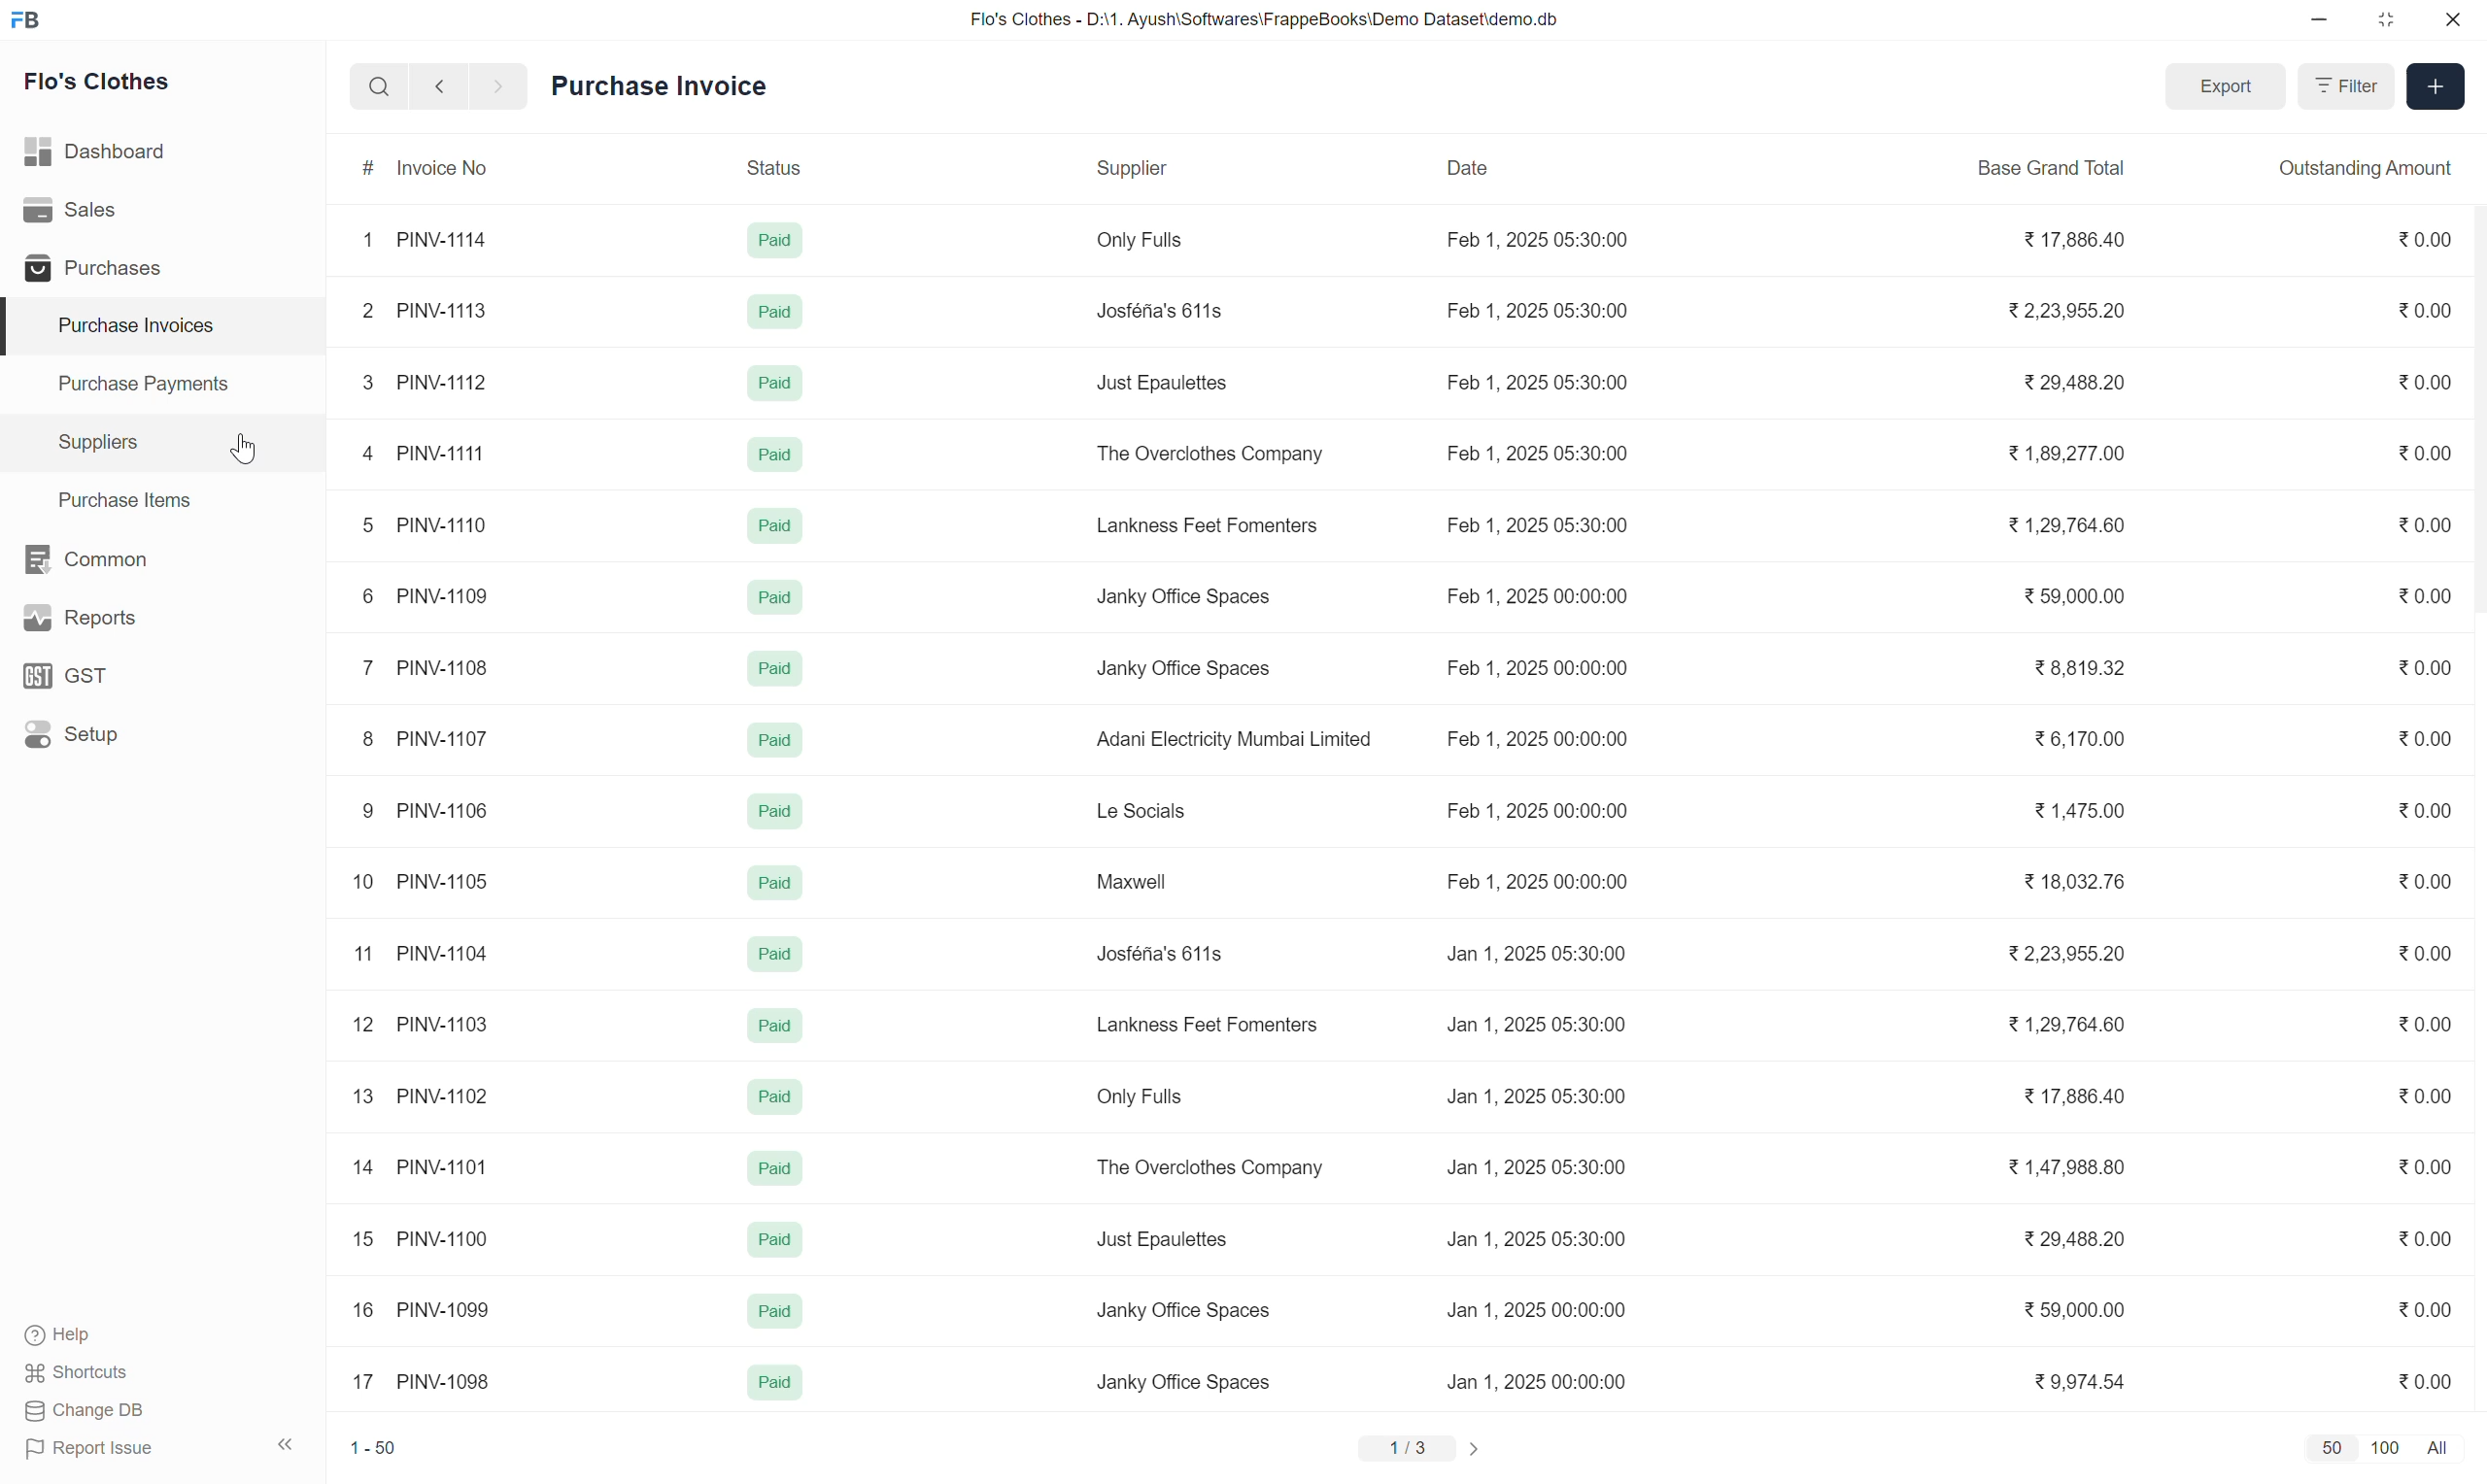 The height and width of the screenshot is (1484, 2487). I want to click on 8, so click(366, 742).